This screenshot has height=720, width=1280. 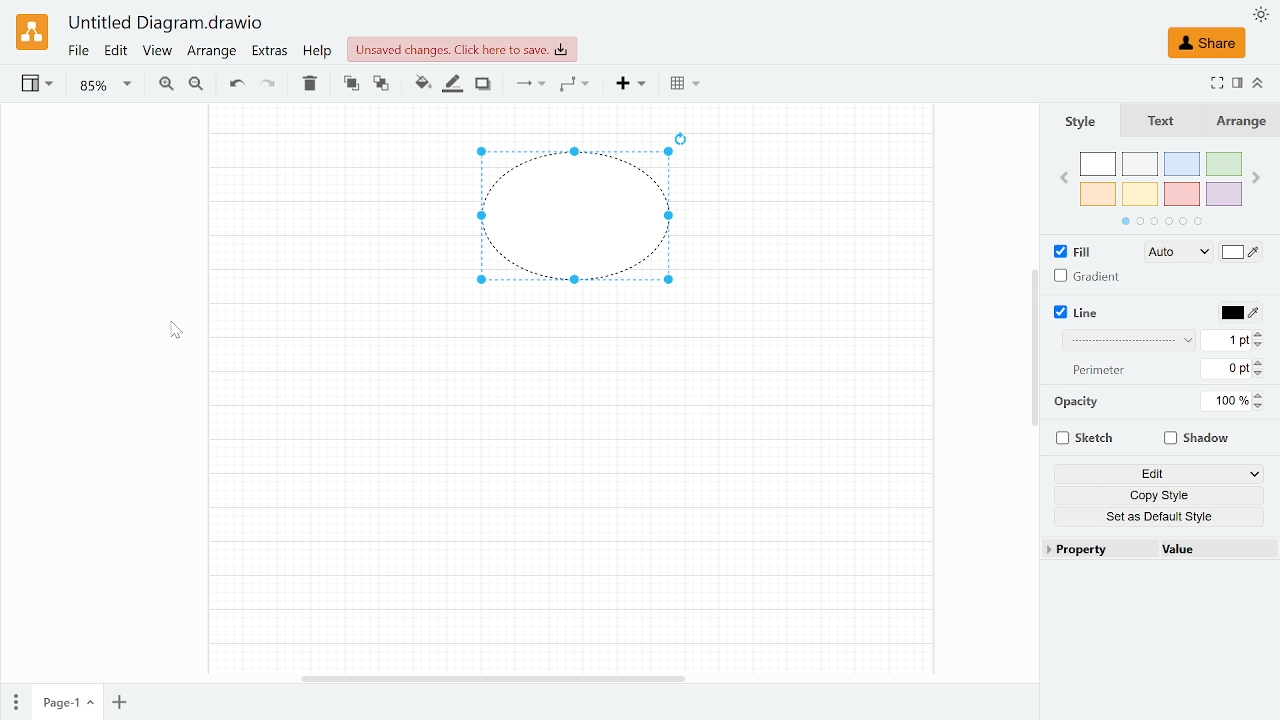 What do you see at coordinates (1241, 252) in the screenshot?
I see `FIll color` at bounding box center [1241, 252].